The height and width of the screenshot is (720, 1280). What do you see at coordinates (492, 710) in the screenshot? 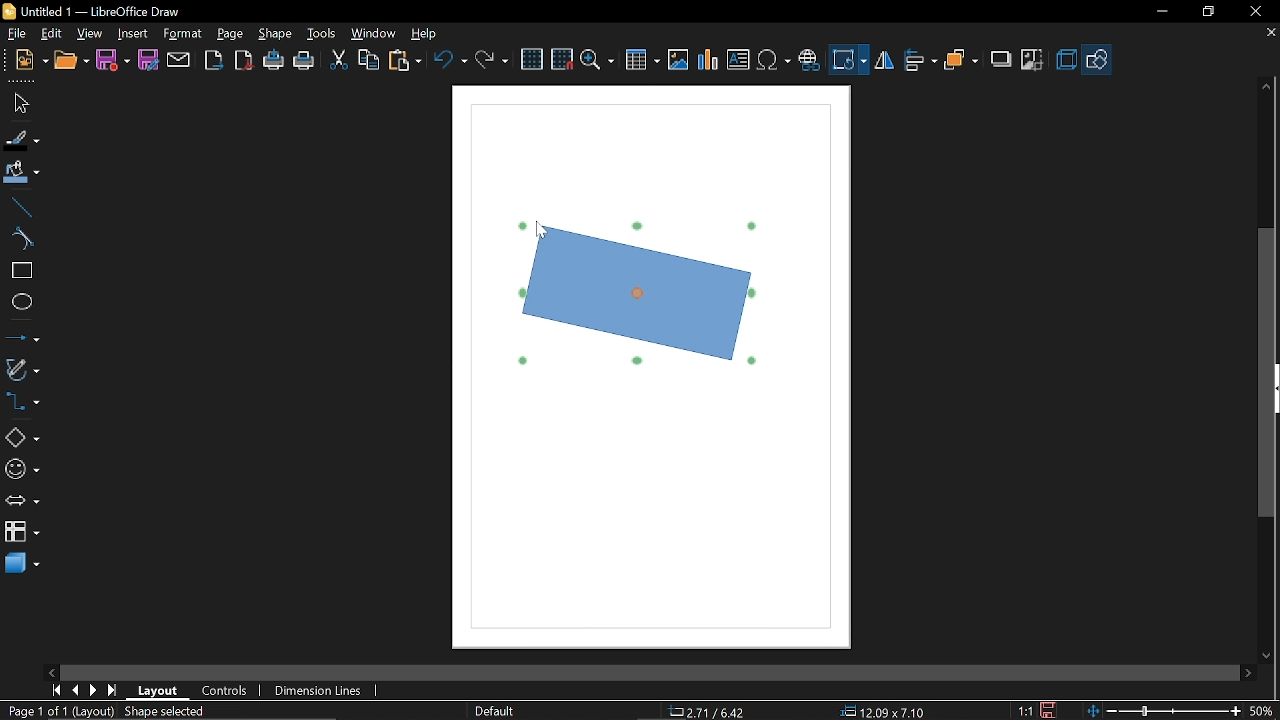
I see `Default` at bounding box center [492, 710].